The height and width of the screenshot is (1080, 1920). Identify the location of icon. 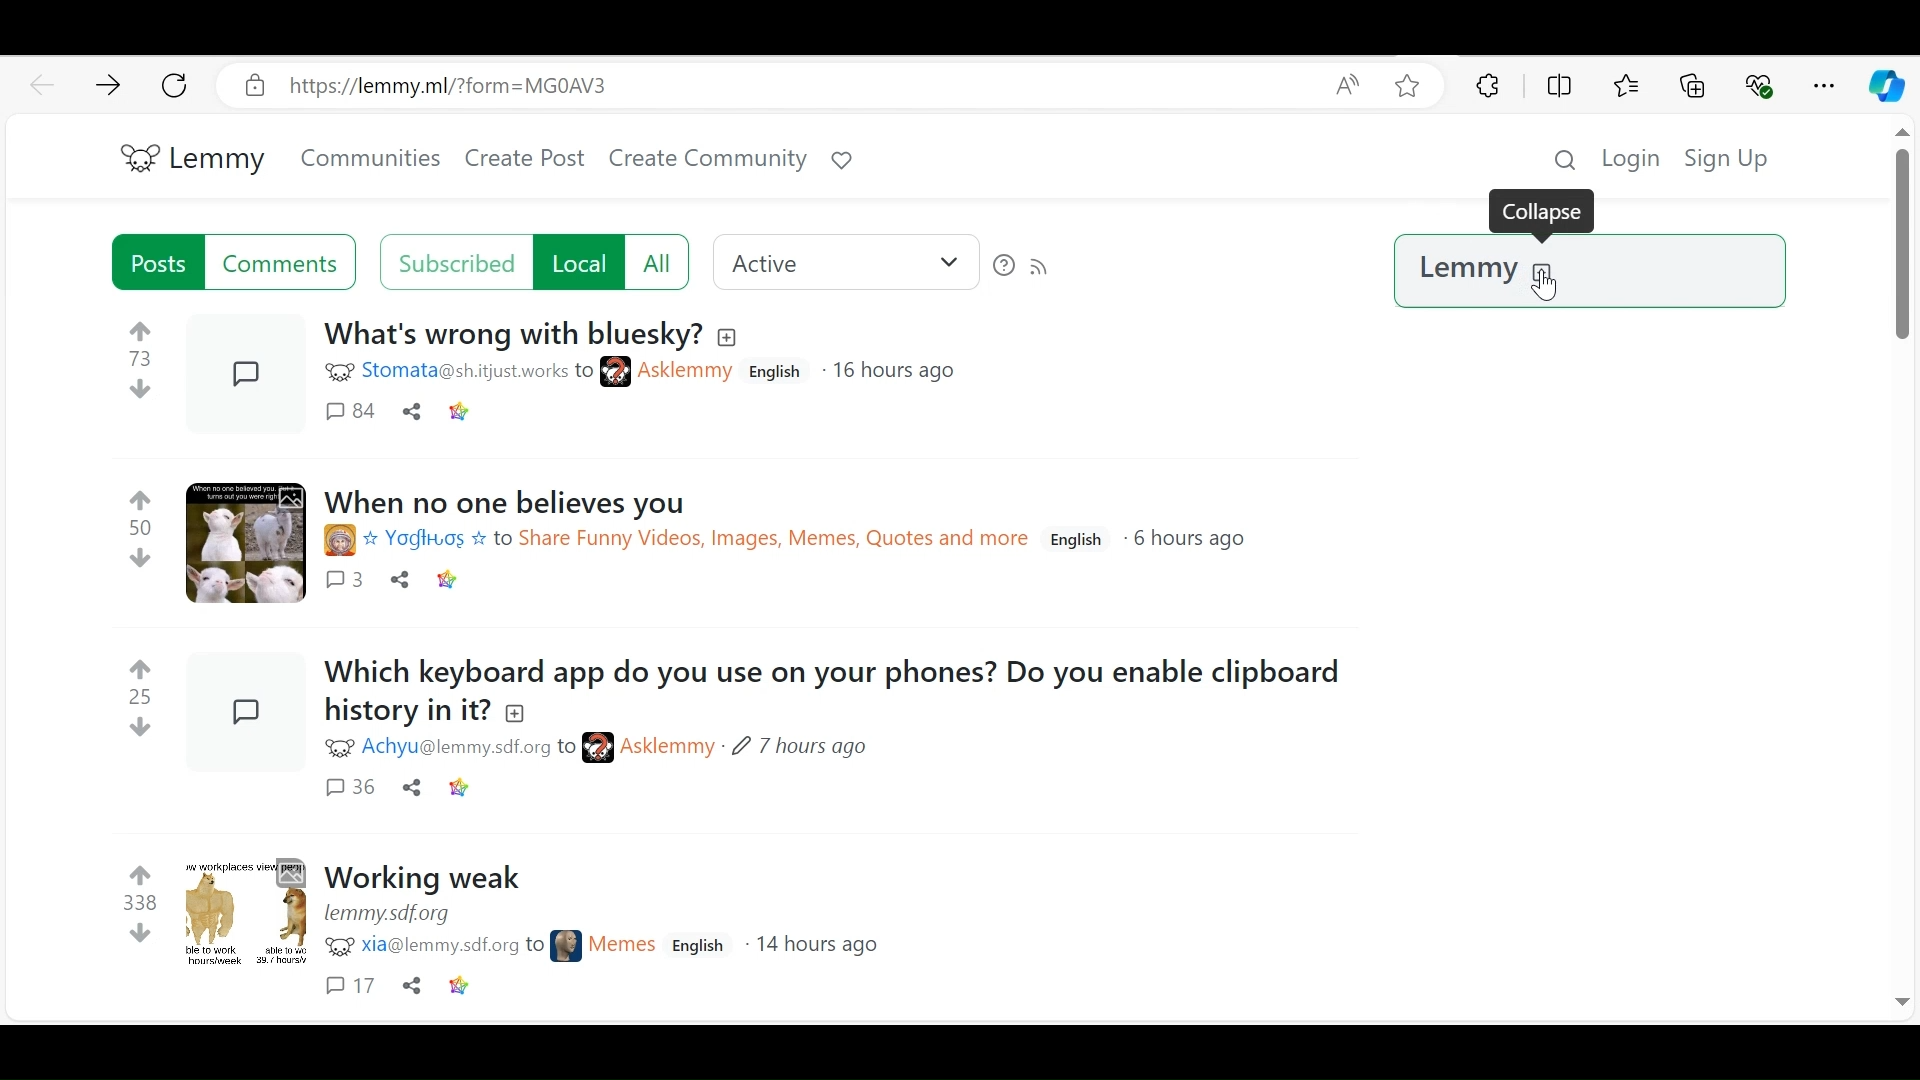
(338, 542).